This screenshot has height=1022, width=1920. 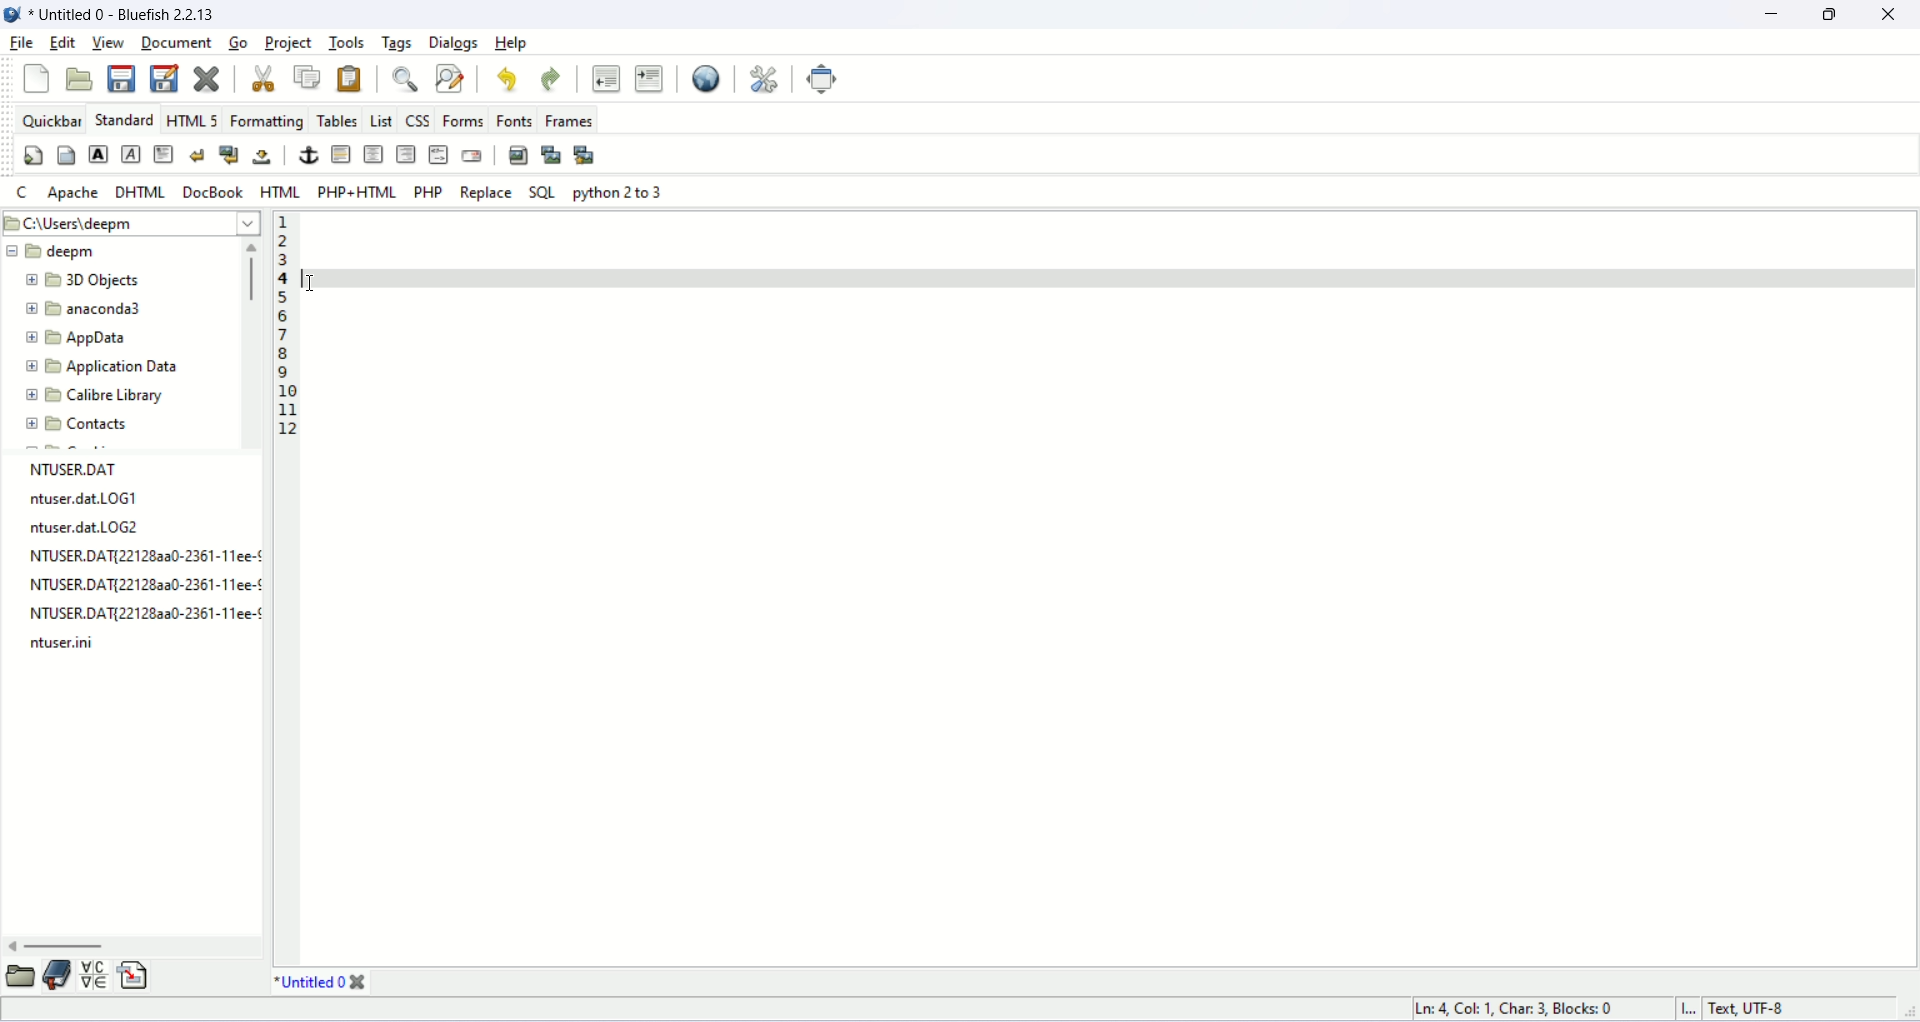 What do you see at coordinates (316, 289) in the screenshot?
I see `cursor` at bounding box center [316, 289].